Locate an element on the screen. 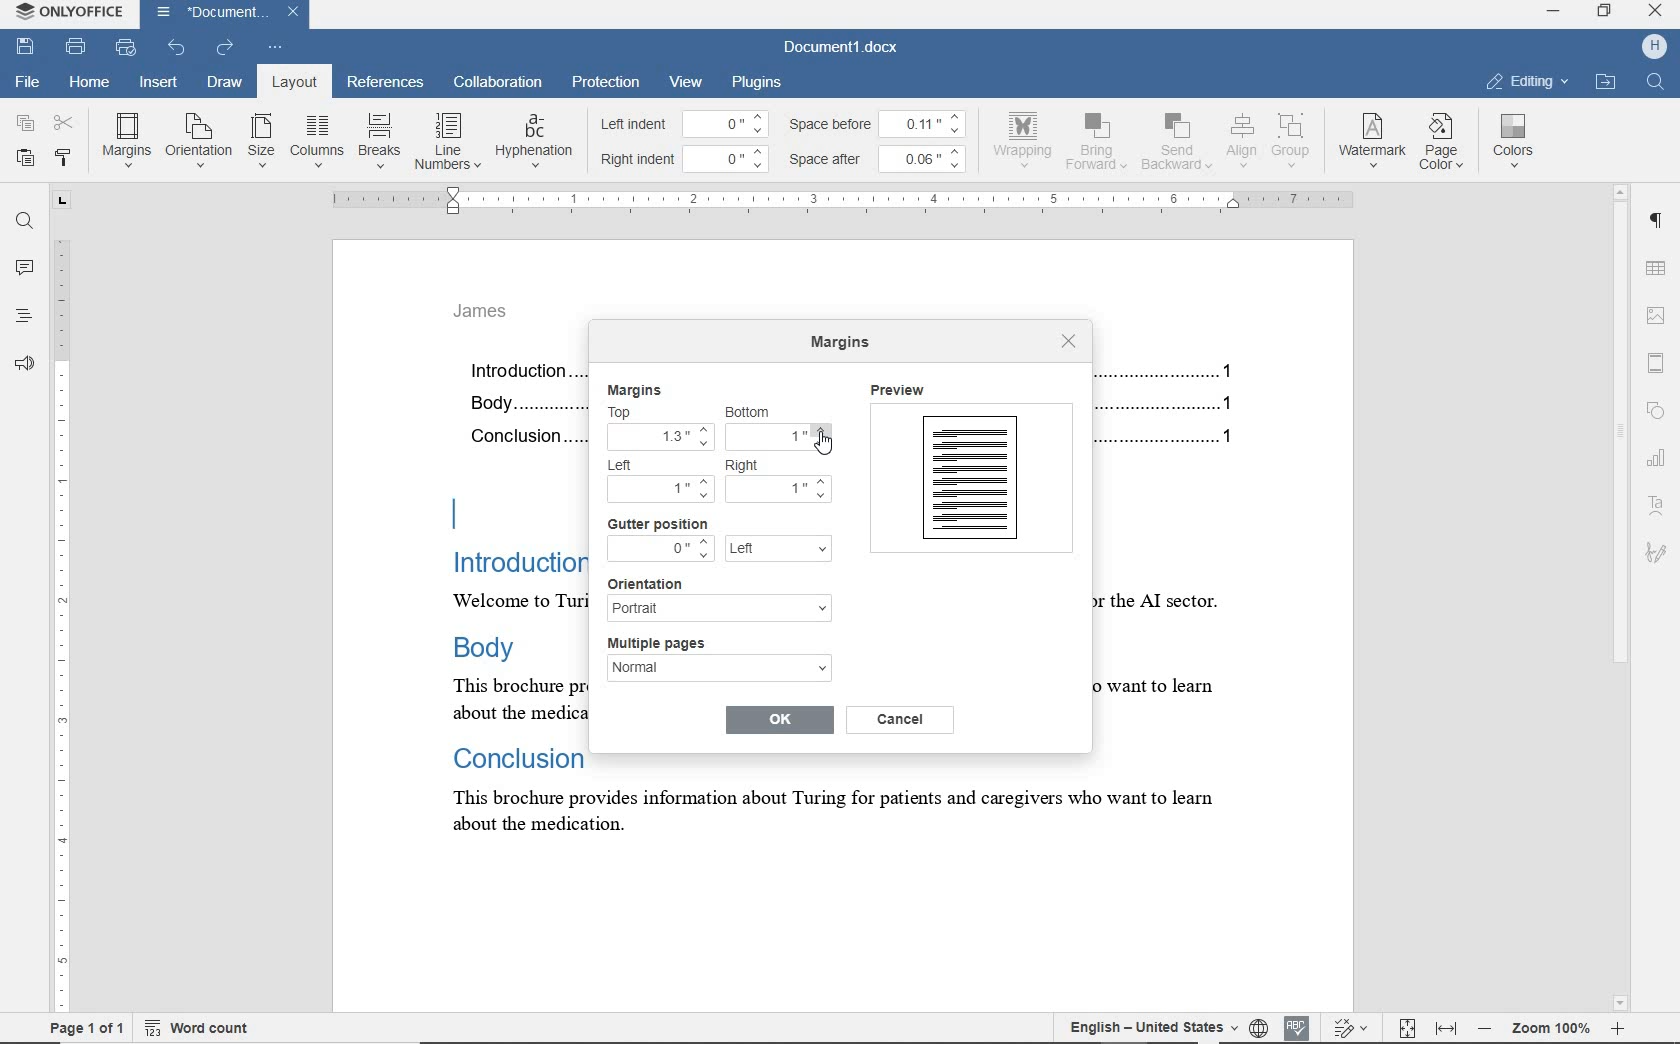 This screenshot has width=1680, height=1044. shape is located at coordinates (1656, 409).